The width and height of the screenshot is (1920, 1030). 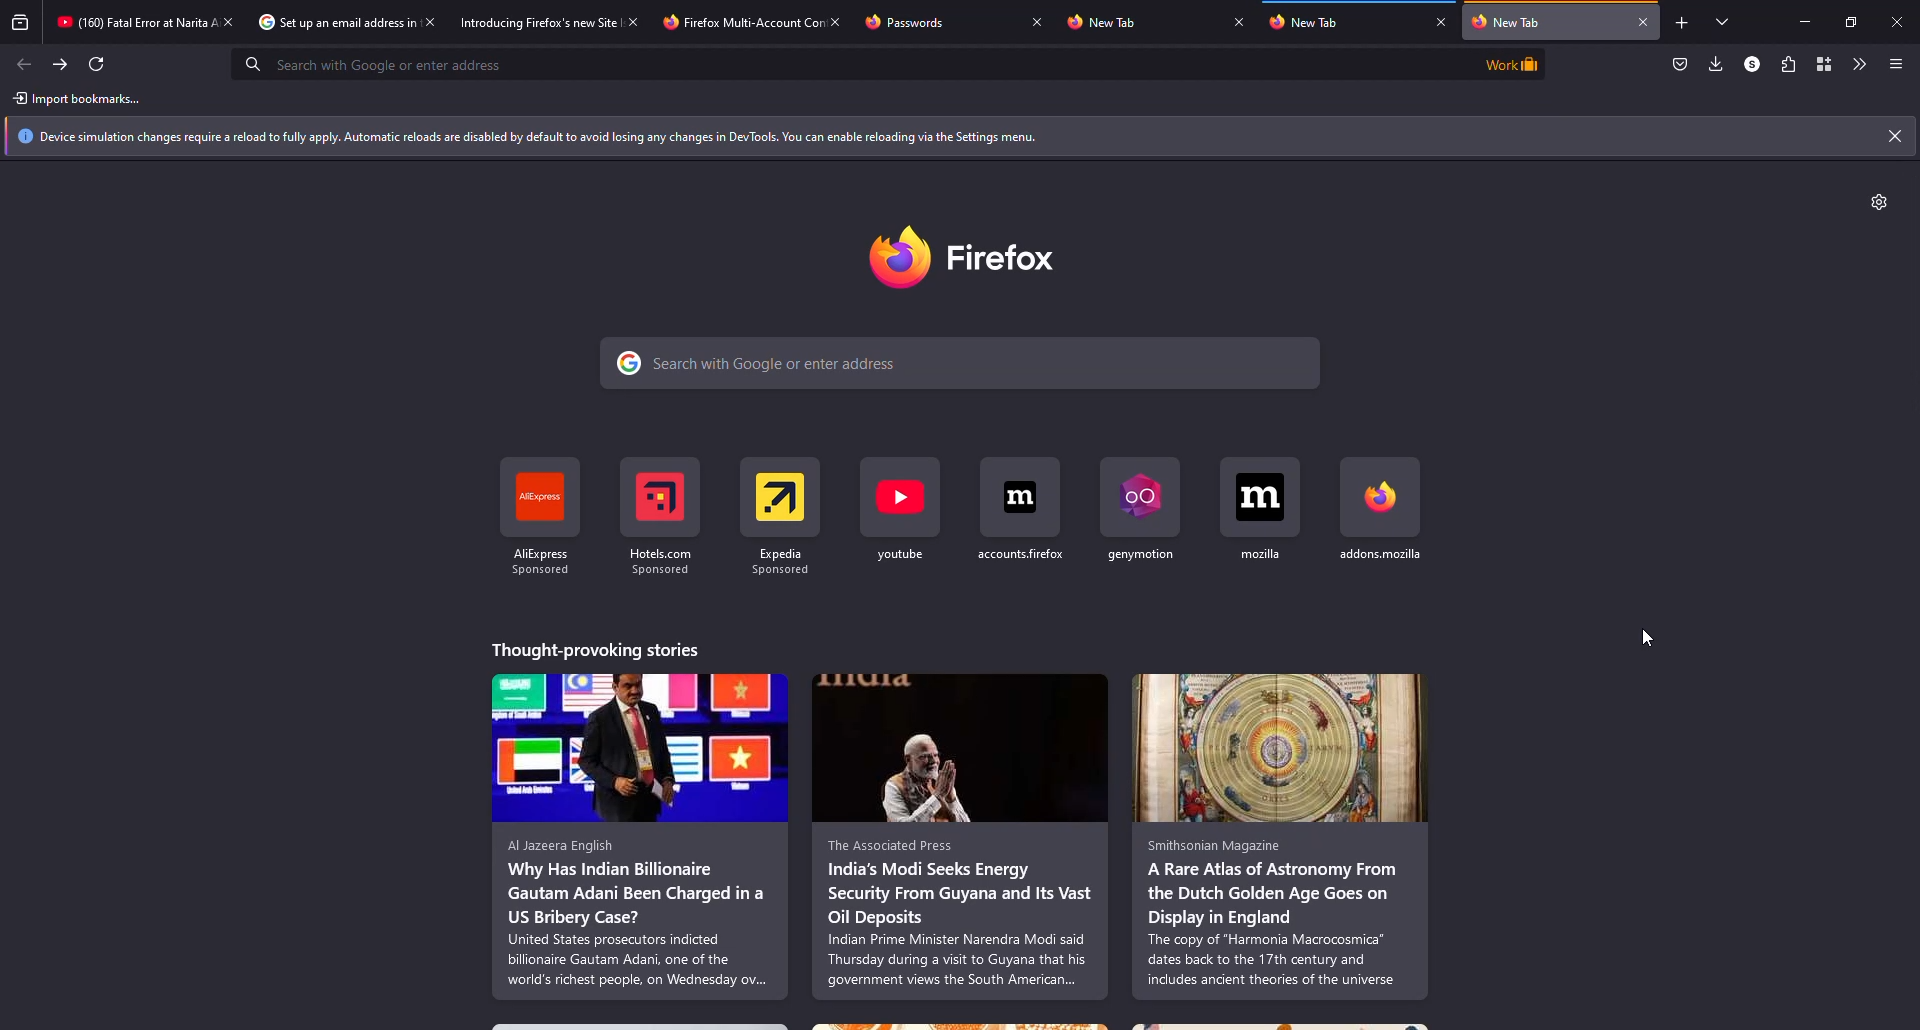 What do you see at coordinates (1880, 202) in the screenshot?
I see `settings` at bounding box center [1880, 202].